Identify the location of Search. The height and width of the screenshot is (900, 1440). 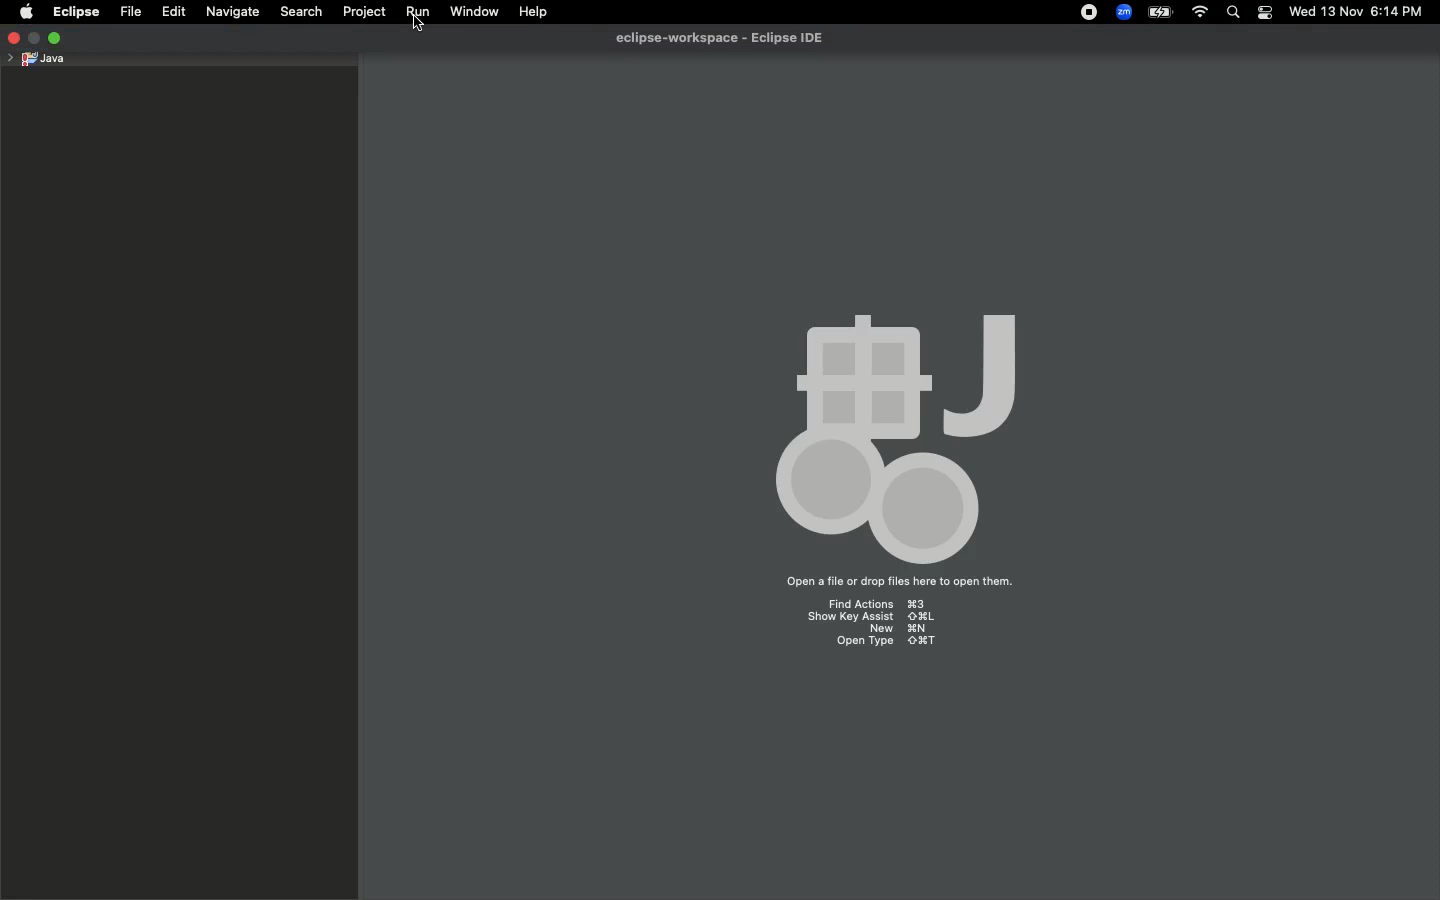
(298, 13).